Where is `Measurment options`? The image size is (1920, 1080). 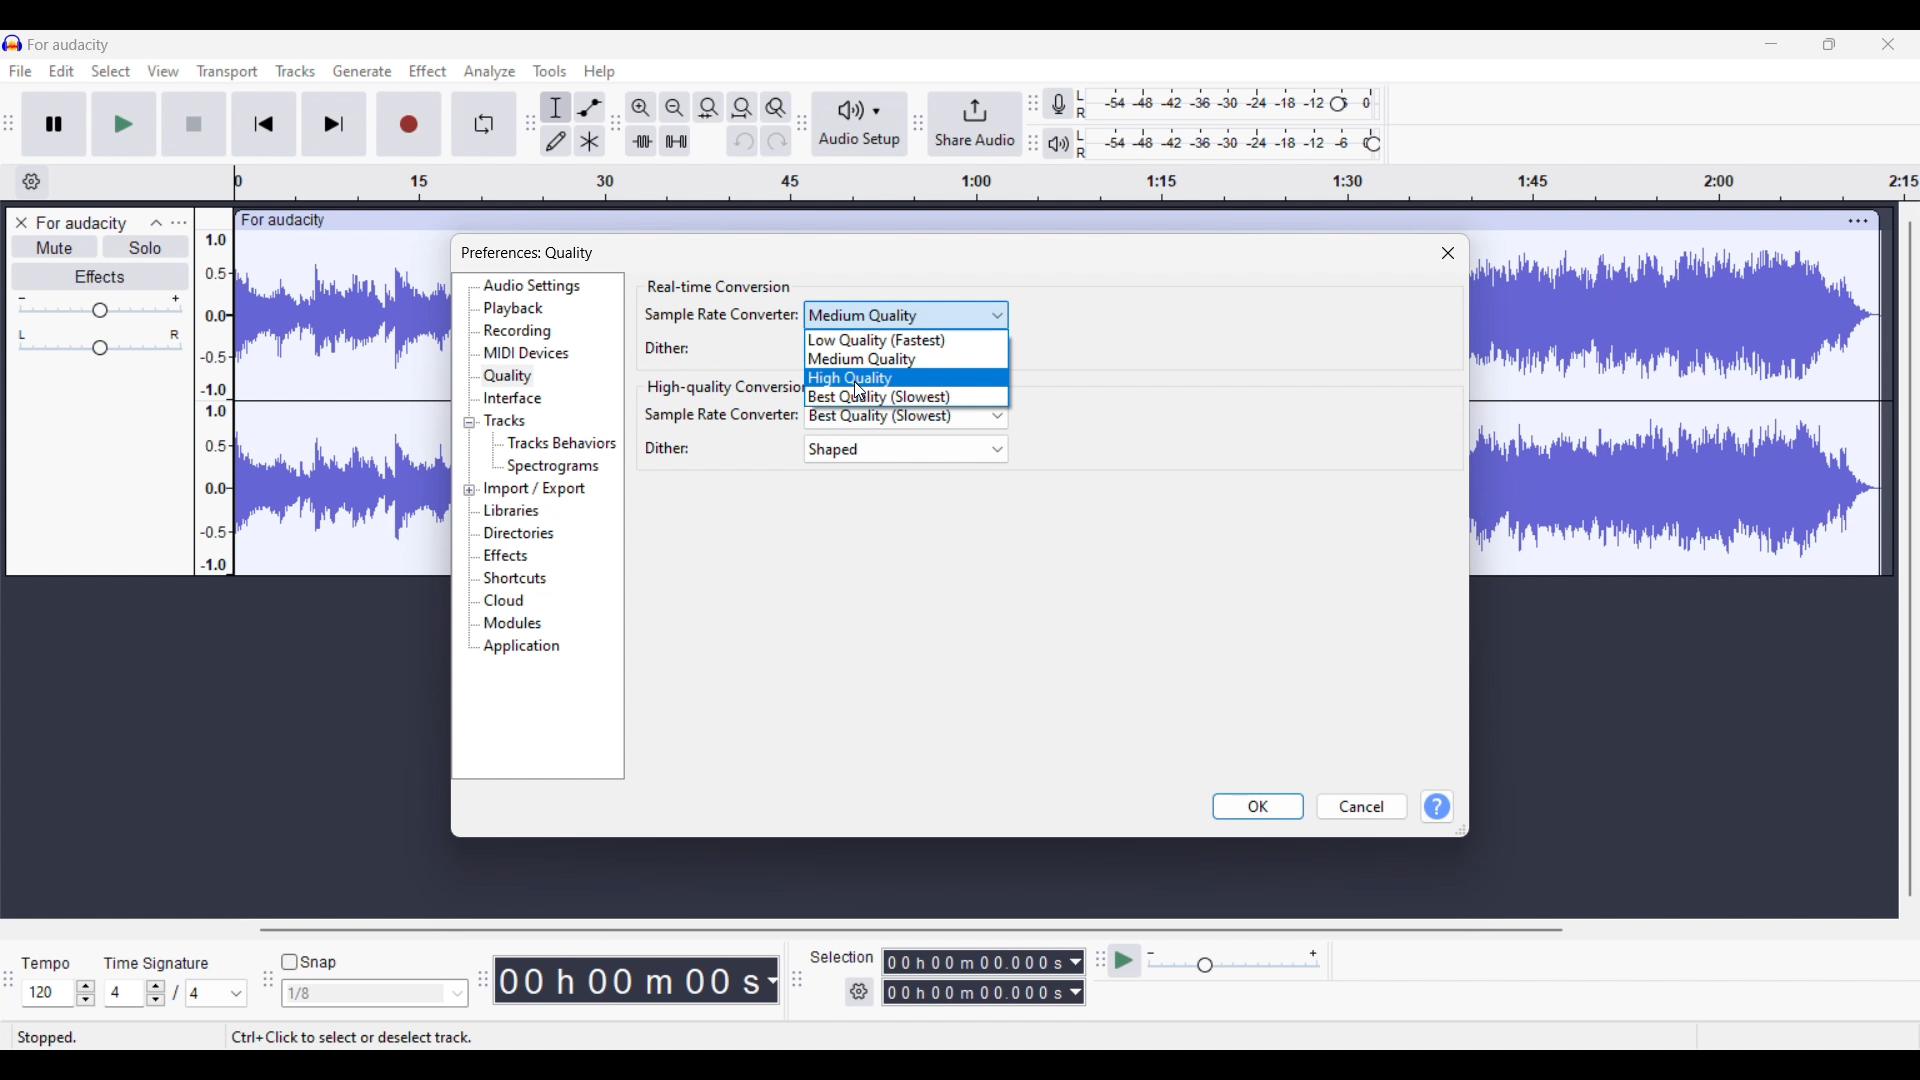 Measurment options is located at coordinates (984, 977).